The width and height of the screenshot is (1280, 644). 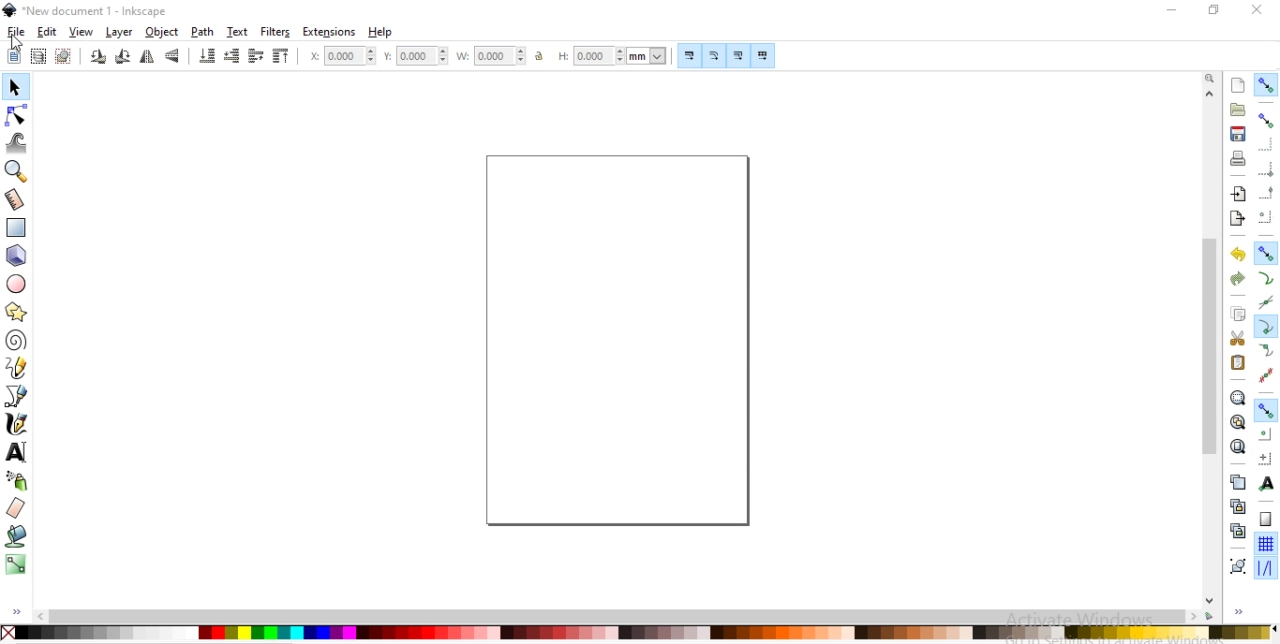 What do you see at coordinates (1237, 423) in the screenshot?
I see `zoom to fit drawing` at bounding box center [1237, 423].